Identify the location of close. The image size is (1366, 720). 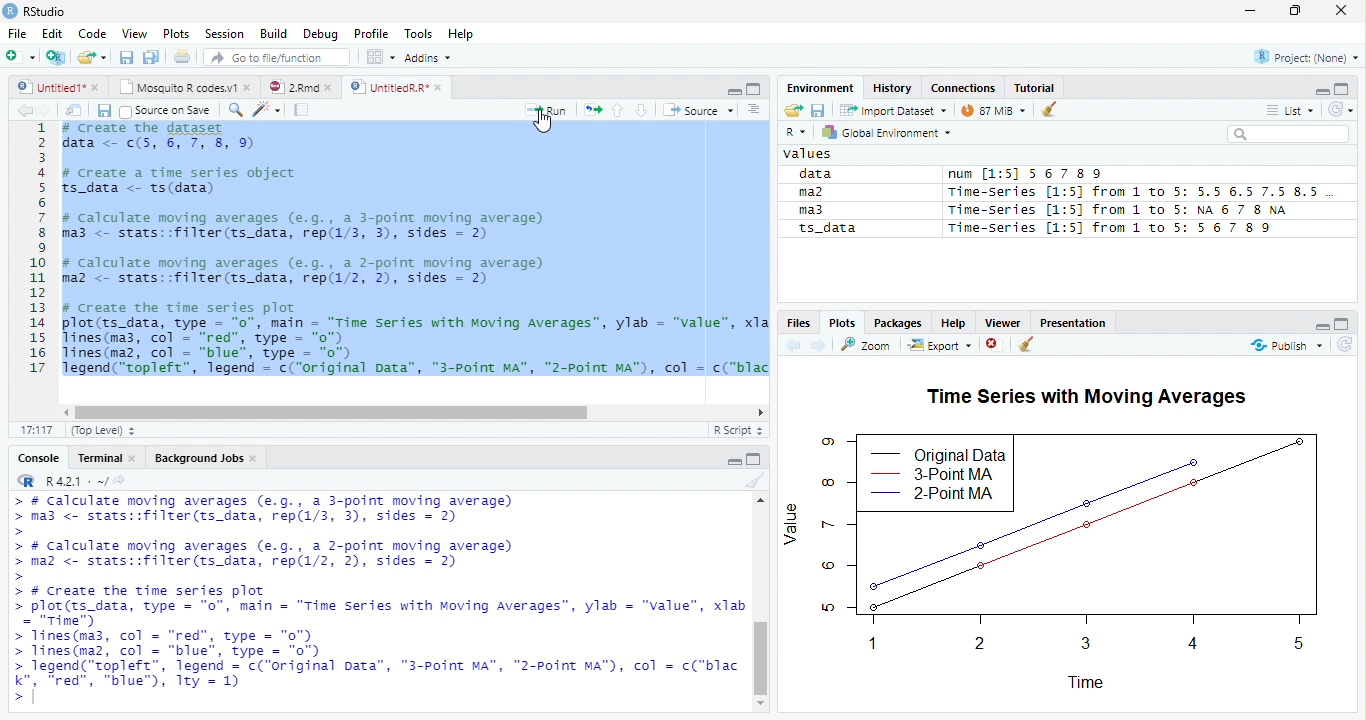
(256, 459).